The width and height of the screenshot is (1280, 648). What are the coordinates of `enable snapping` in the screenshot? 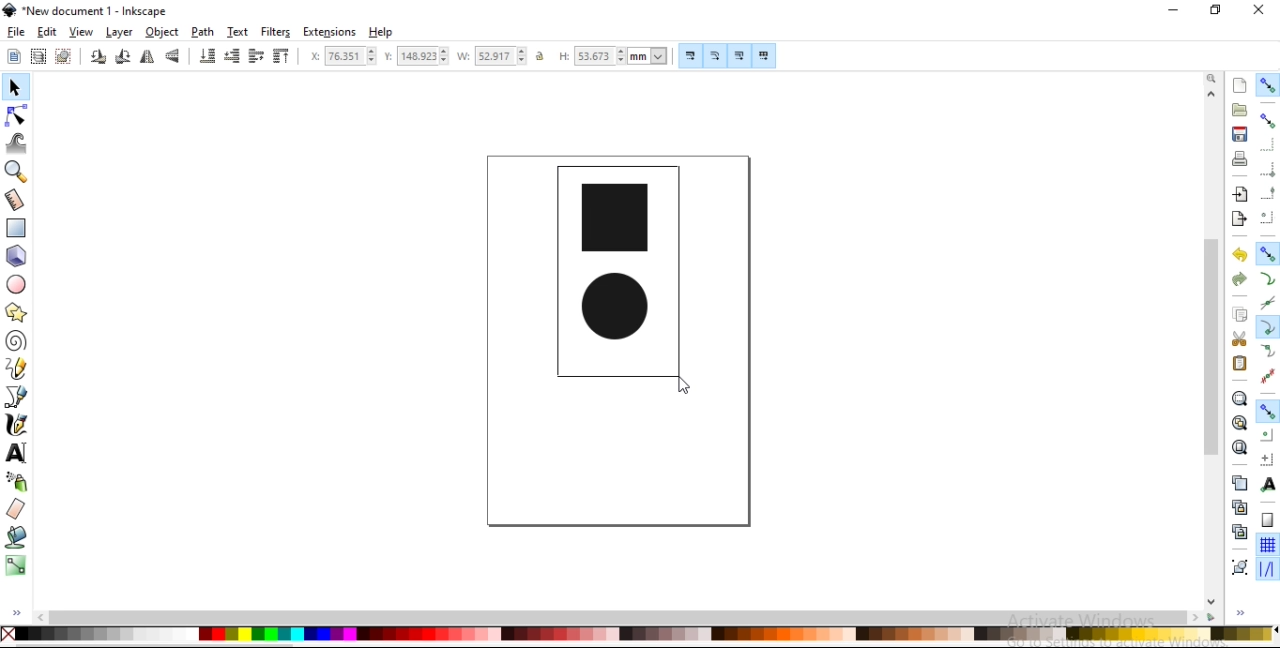 It's located at (1269, 85).